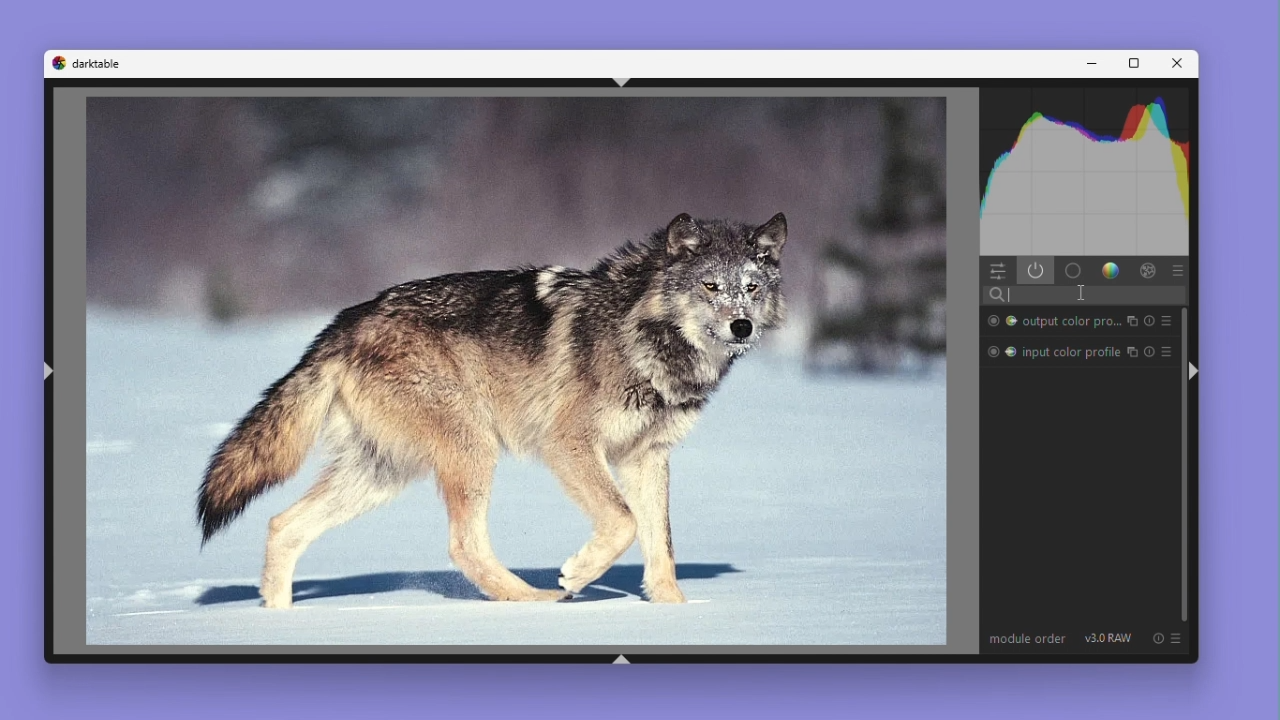 This screenshot has height=720, width=1280. Describe the element at coordinates (1090, 296) in the screenshot. I see `Search bar` at that location.